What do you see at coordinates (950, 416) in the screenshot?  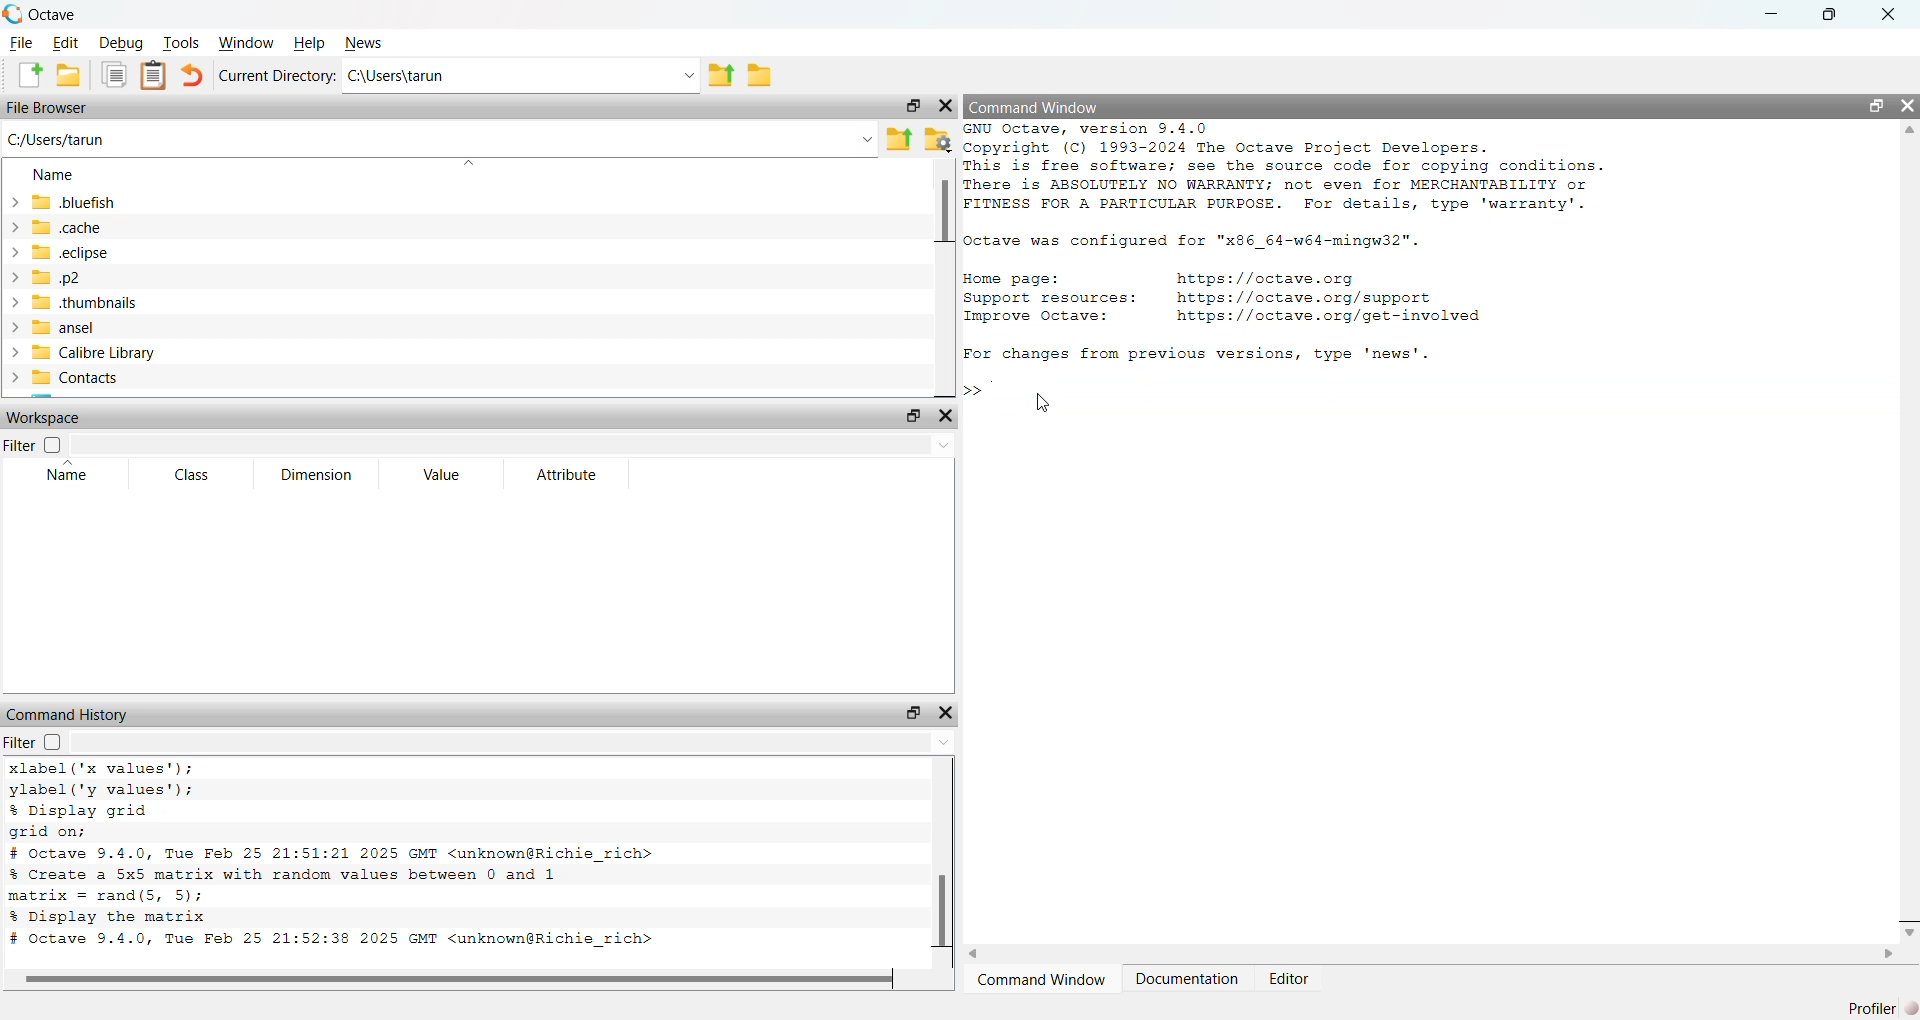 I see `close` at bounding box center [950, 416].